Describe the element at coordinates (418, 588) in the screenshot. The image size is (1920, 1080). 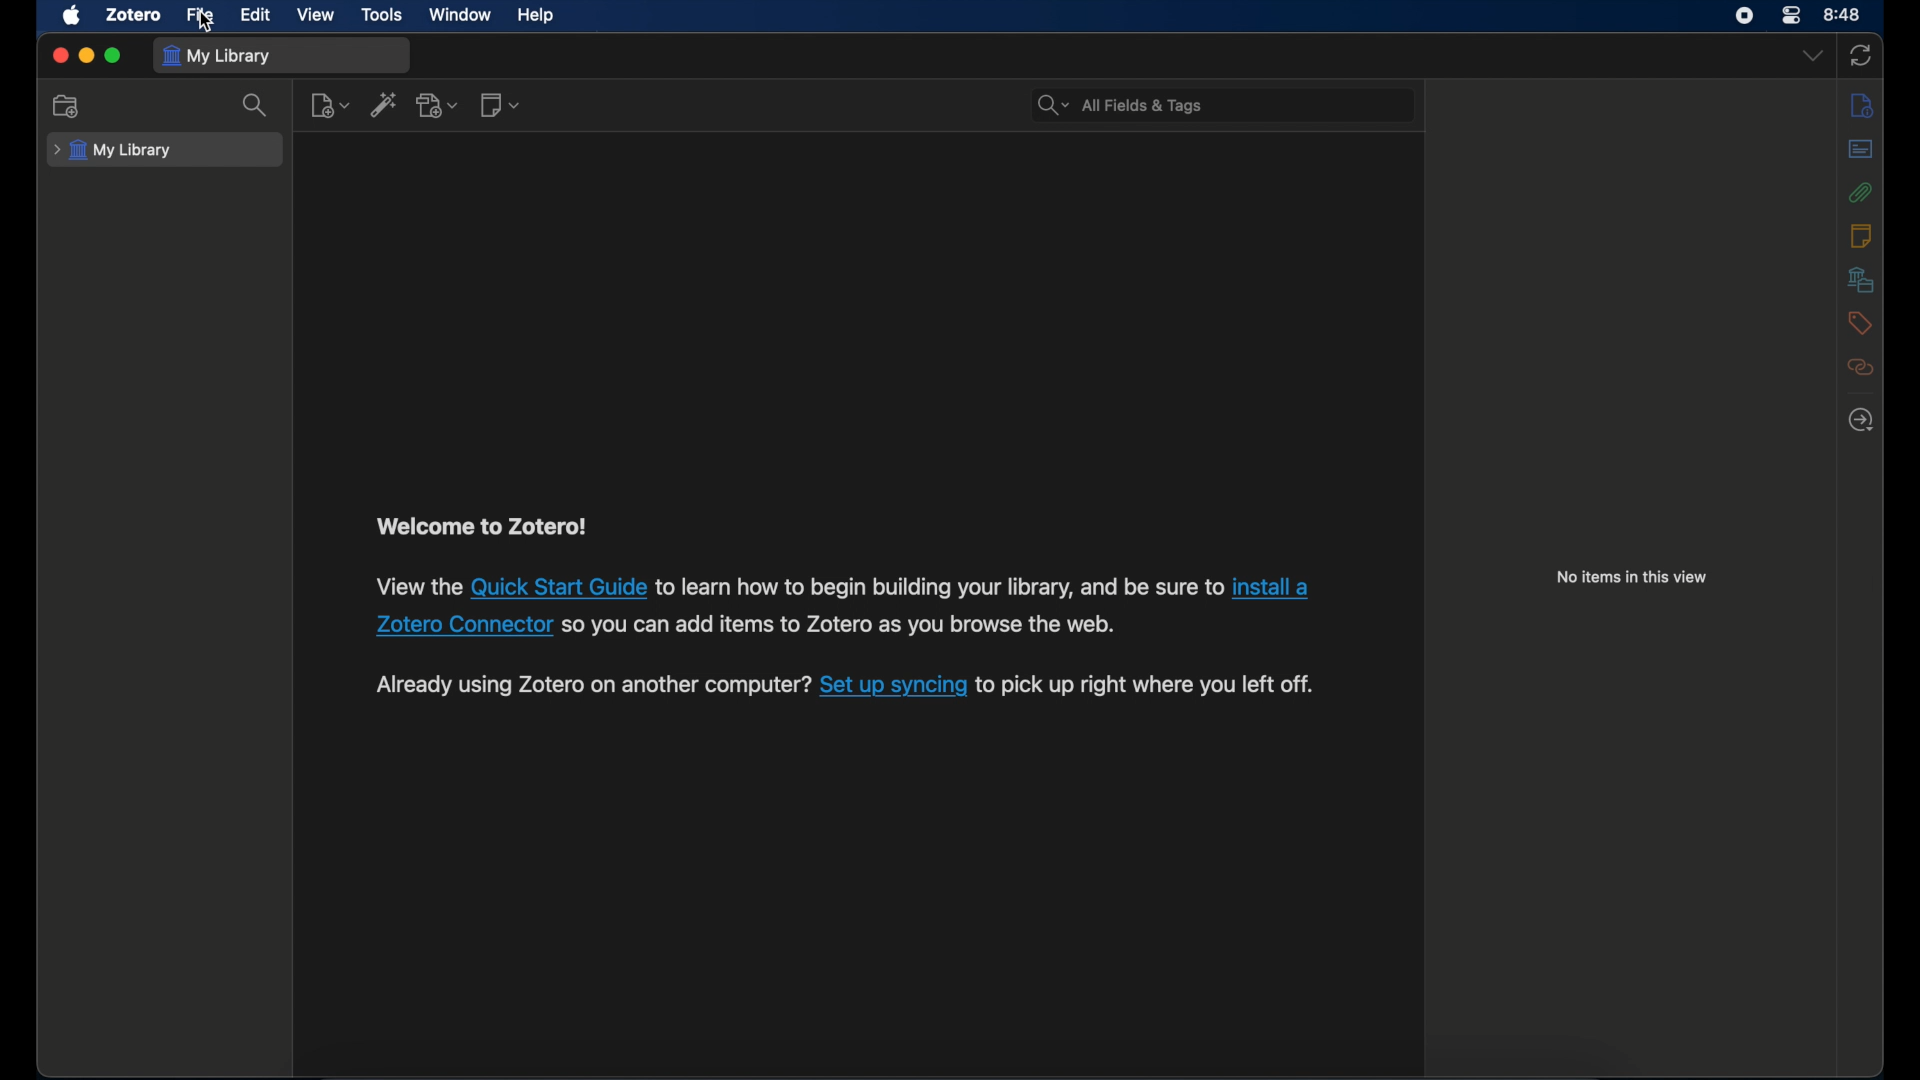
I see `software information` at that location.